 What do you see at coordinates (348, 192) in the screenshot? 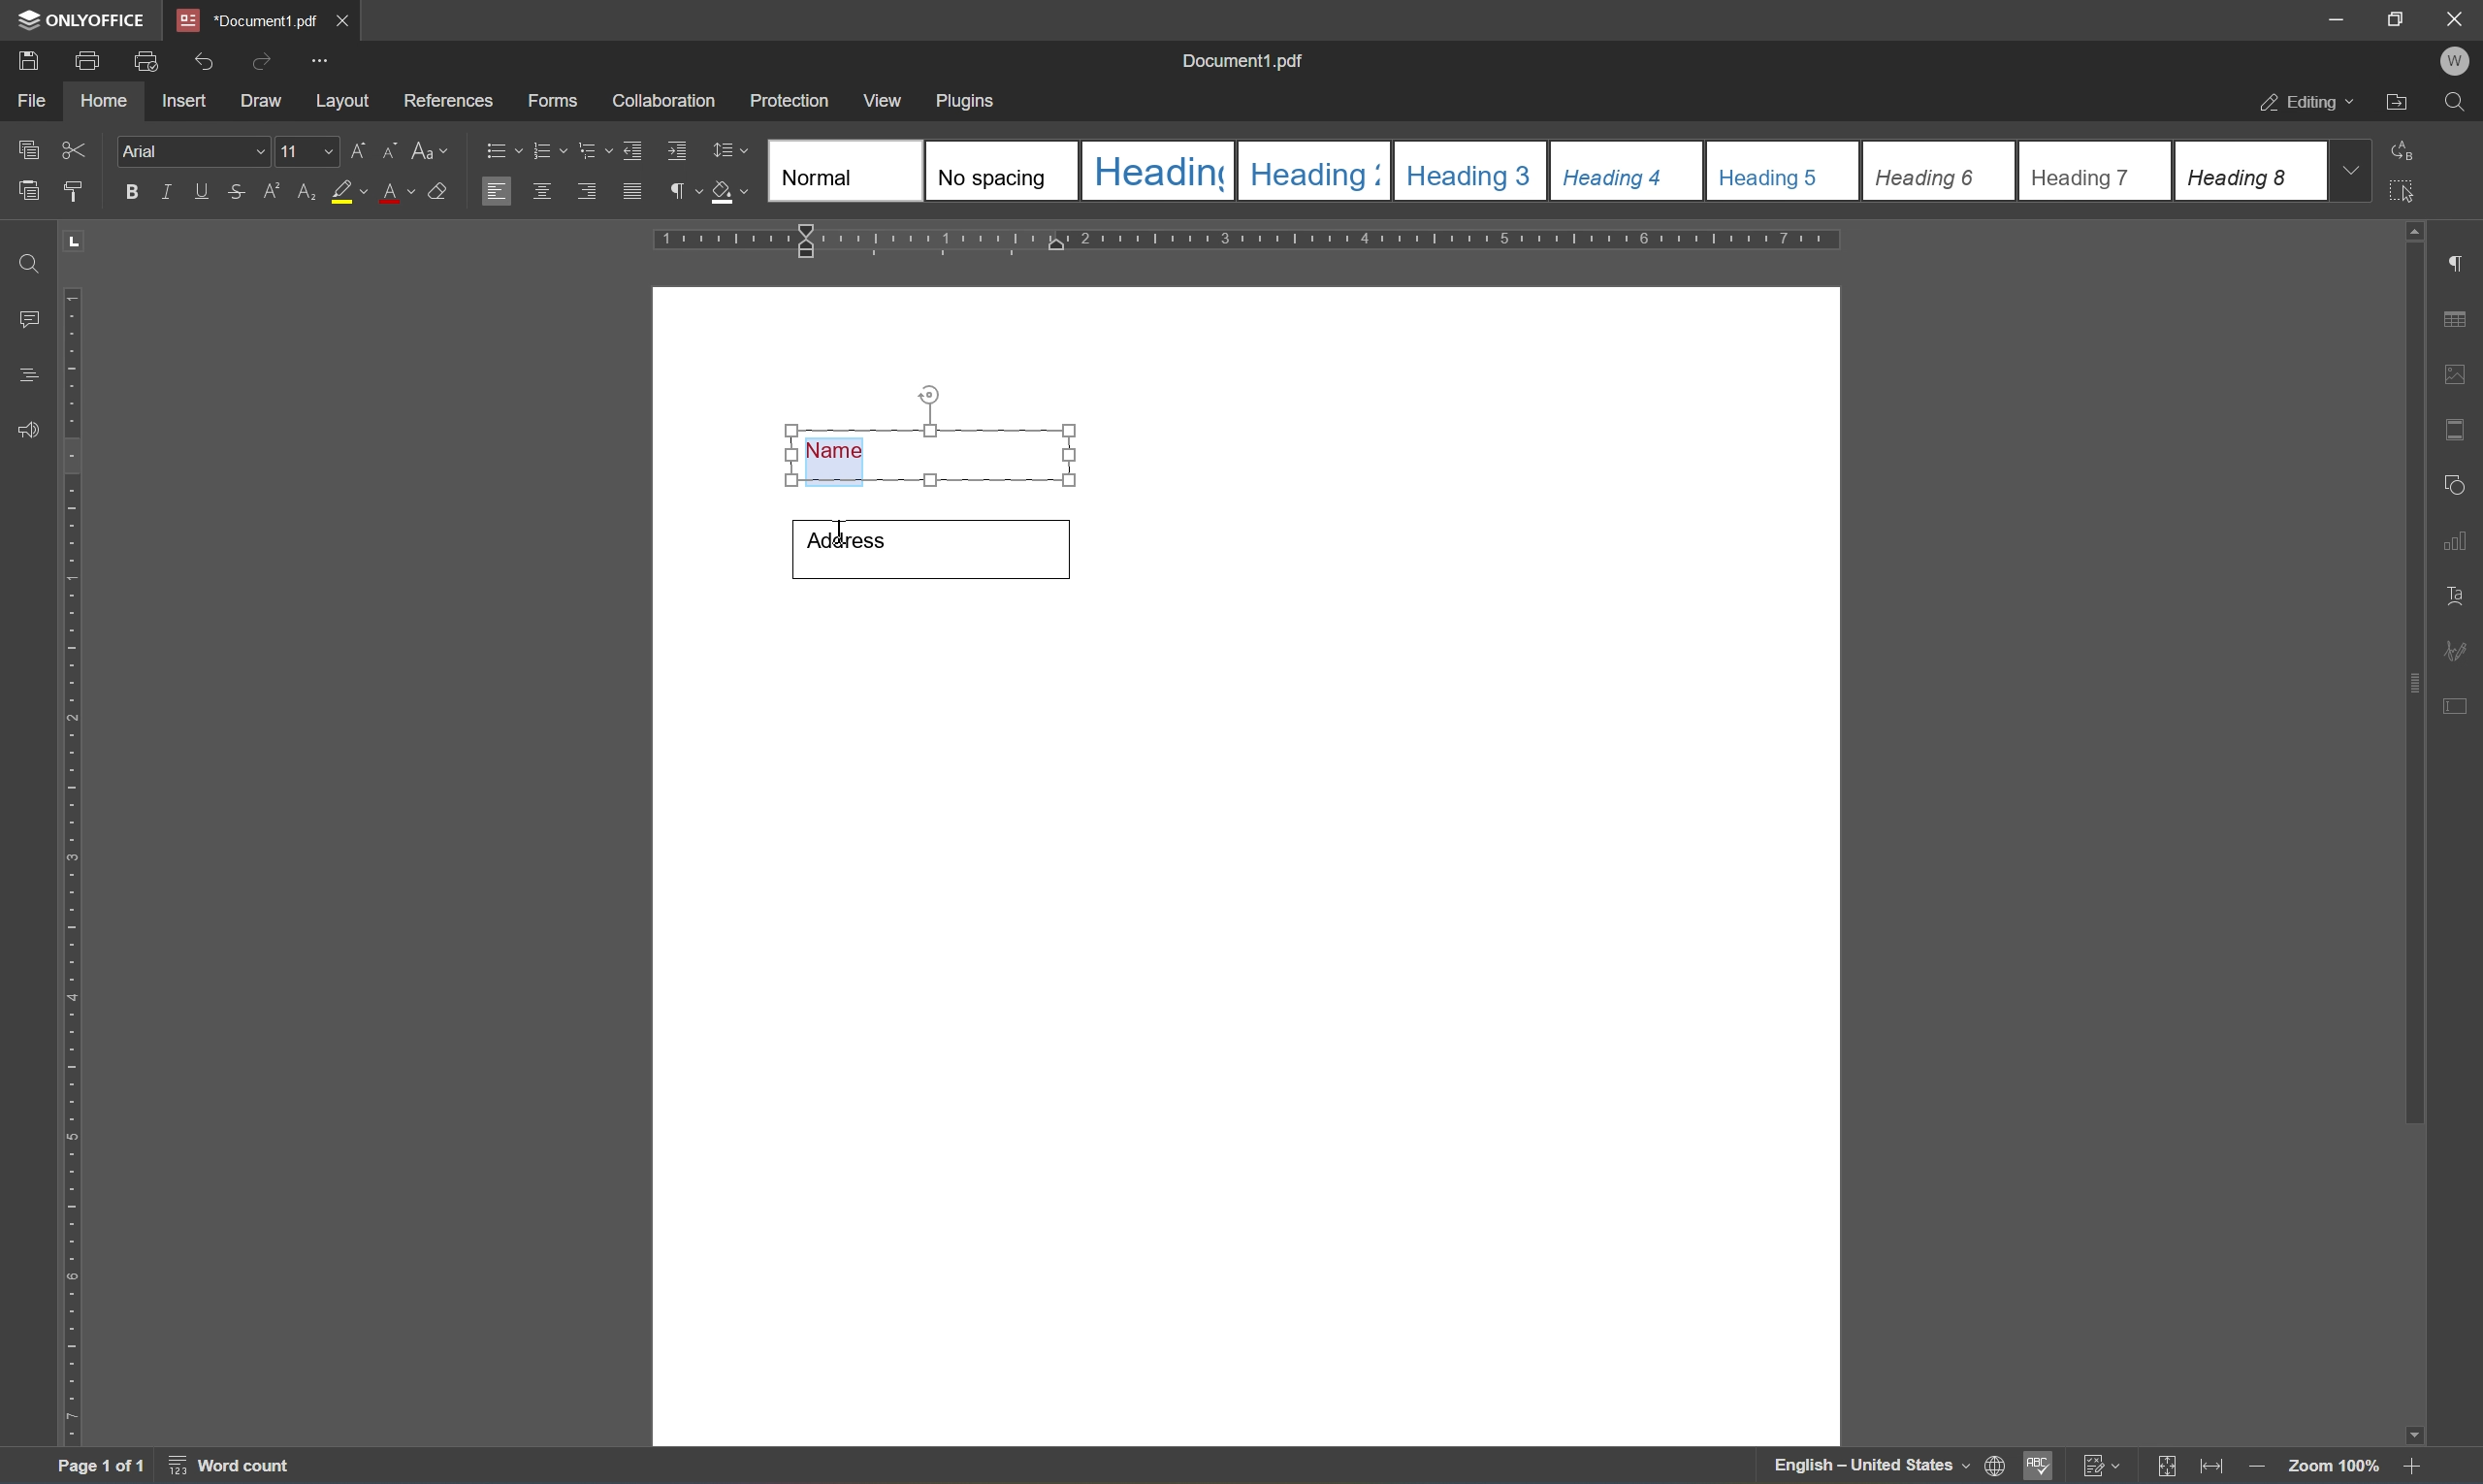
I see `highlight color` at bounding box center [348, 192].